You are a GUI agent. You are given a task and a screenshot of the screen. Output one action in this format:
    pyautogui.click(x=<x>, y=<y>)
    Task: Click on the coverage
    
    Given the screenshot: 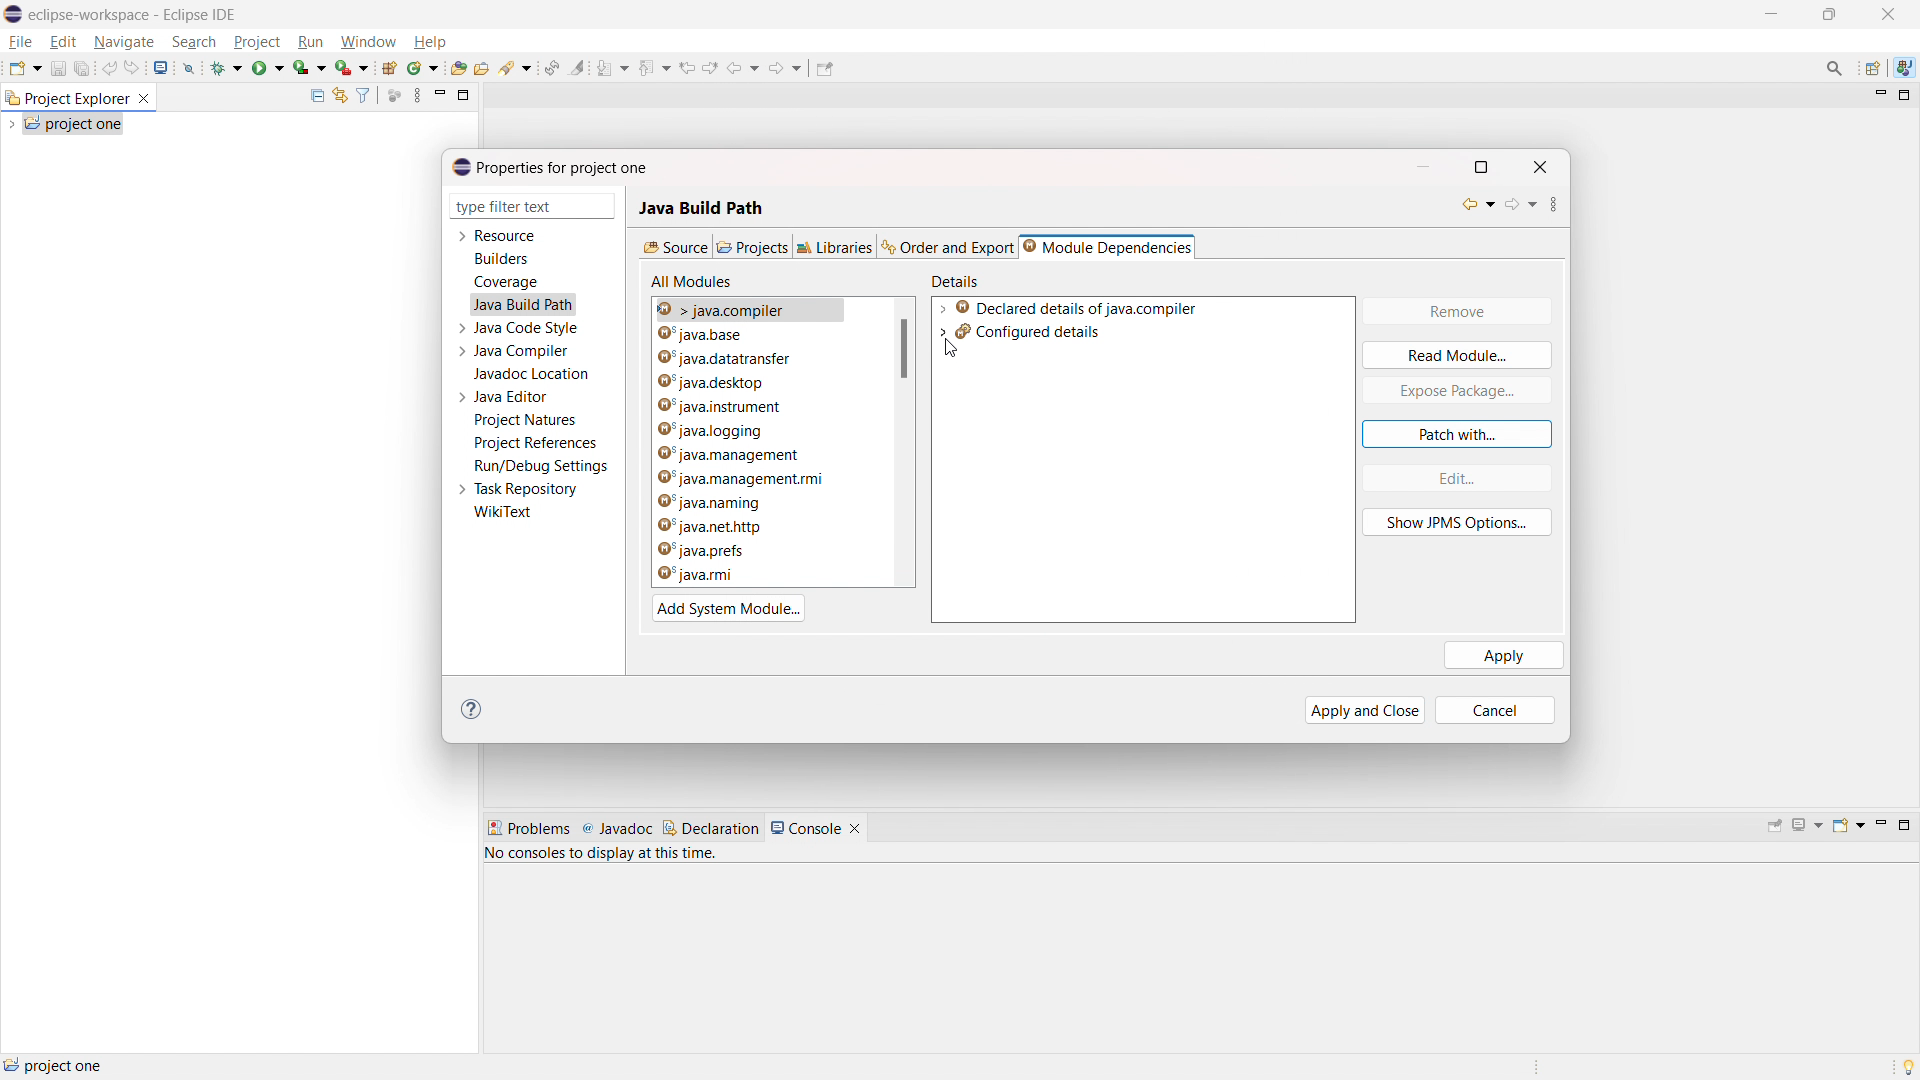 What is the action you would take?
    pyautogui.click(x=506, y=282)
    